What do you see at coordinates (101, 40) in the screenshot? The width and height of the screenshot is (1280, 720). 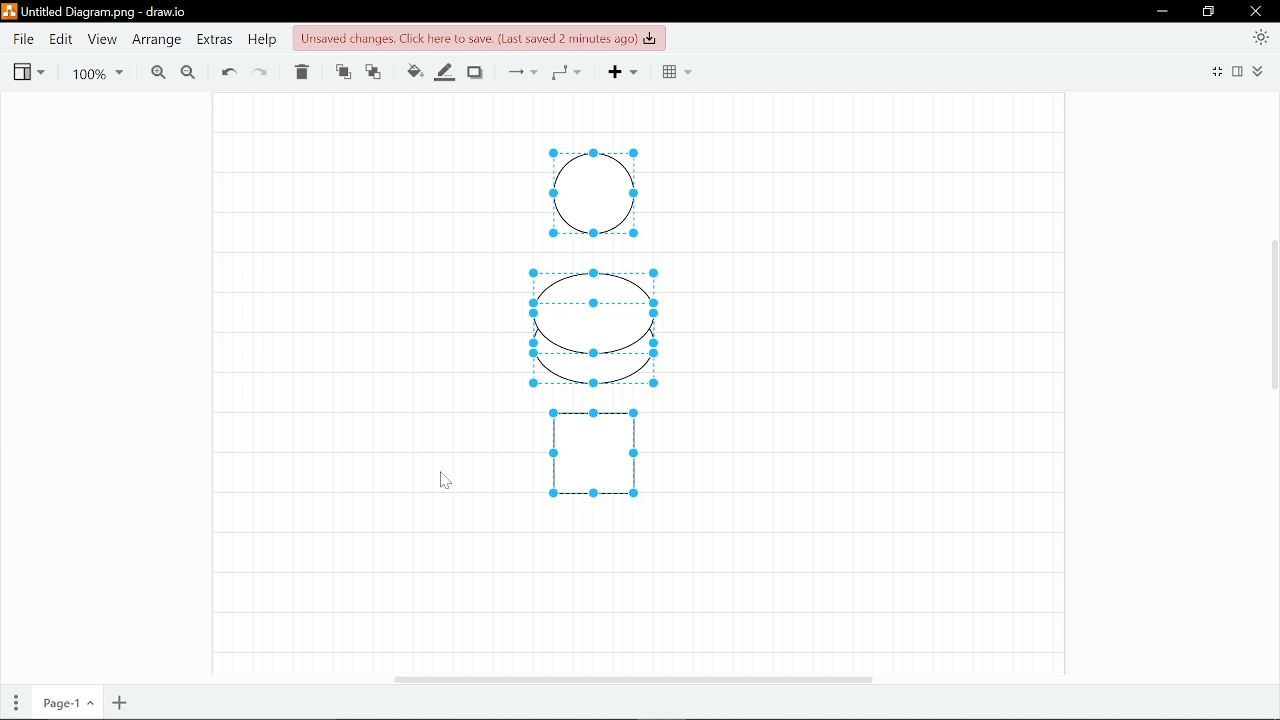 I see `View` at bounding box center [101, 40].